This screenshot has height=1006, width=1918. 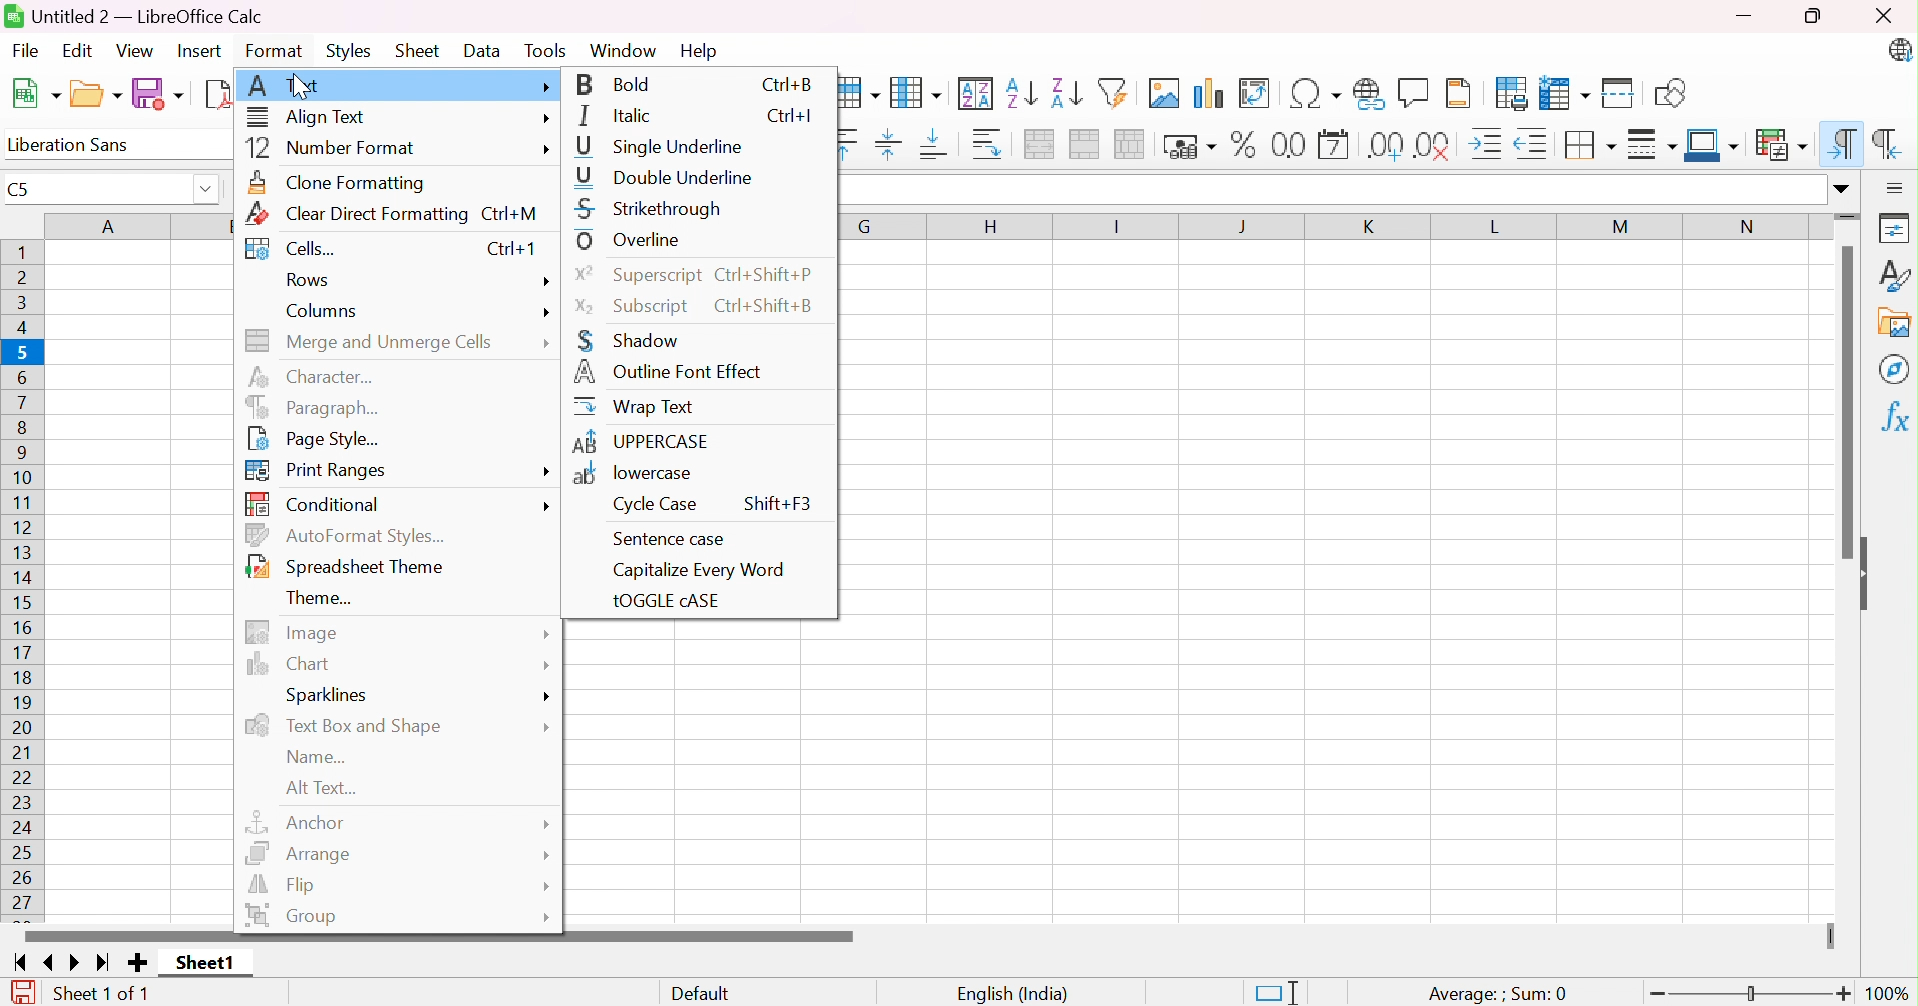 What do you see at coordinates (352, 52) in the screenshot?
I see `Styles` at bounding box center [352, 52].